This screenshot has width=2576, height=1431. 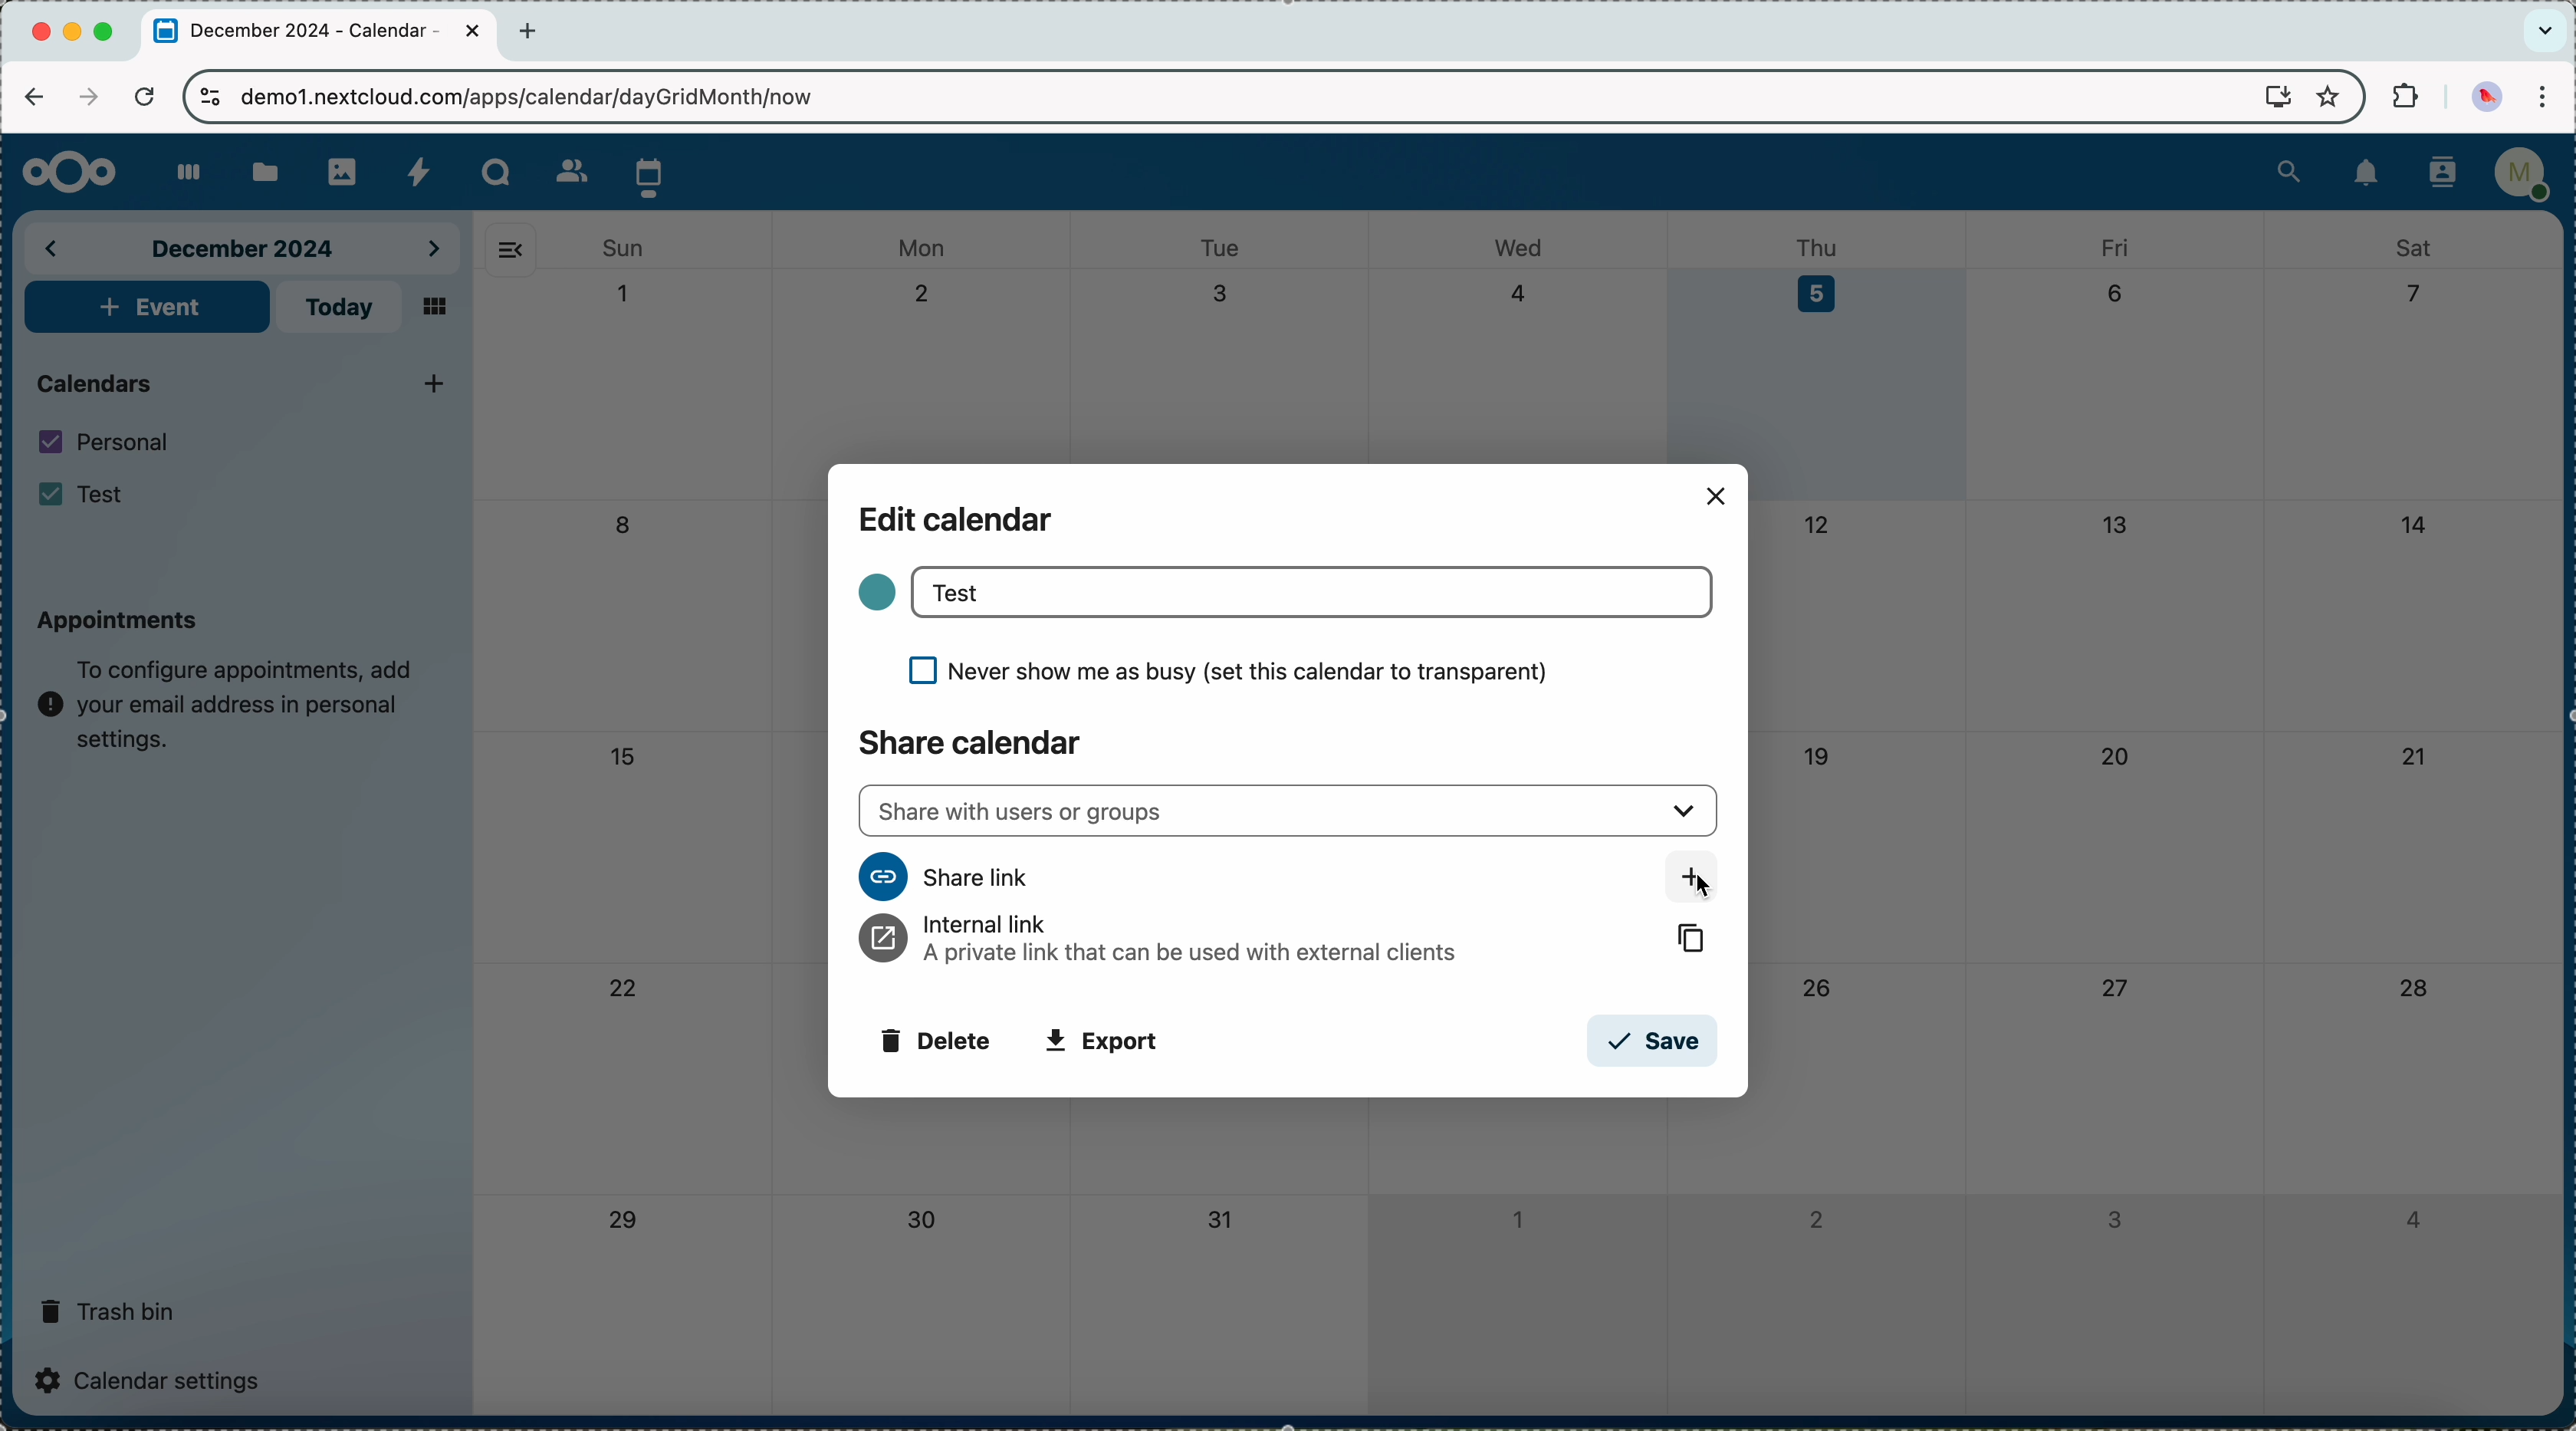 What do you see at coordinates (958, 519) in the screenshot?
I see `edit calendar` at bounding box center [958, 519].